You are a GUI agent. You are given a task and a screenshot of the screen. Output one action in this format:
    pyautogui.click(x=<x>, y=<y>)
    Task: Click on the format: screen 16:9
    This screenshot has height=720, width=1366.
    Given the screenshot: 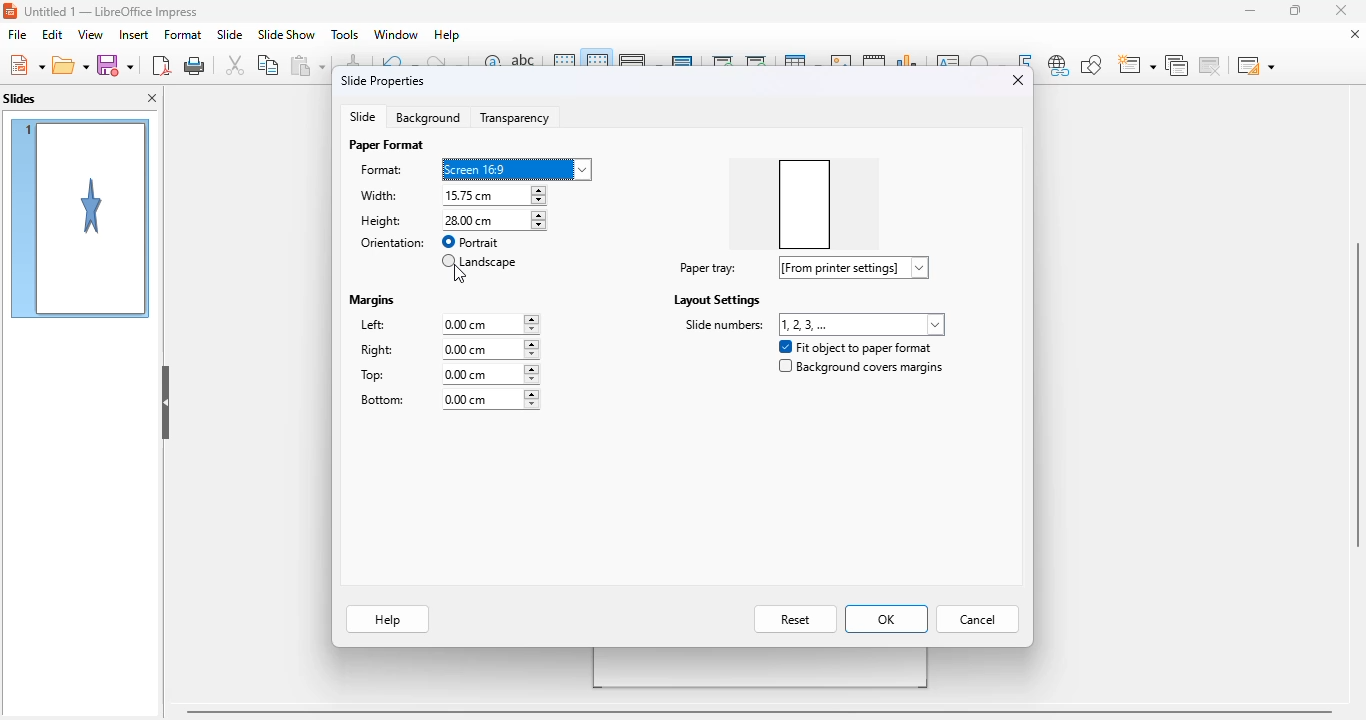 What is the action you would take?
    pyautogui.click(x=518, y=170)
    